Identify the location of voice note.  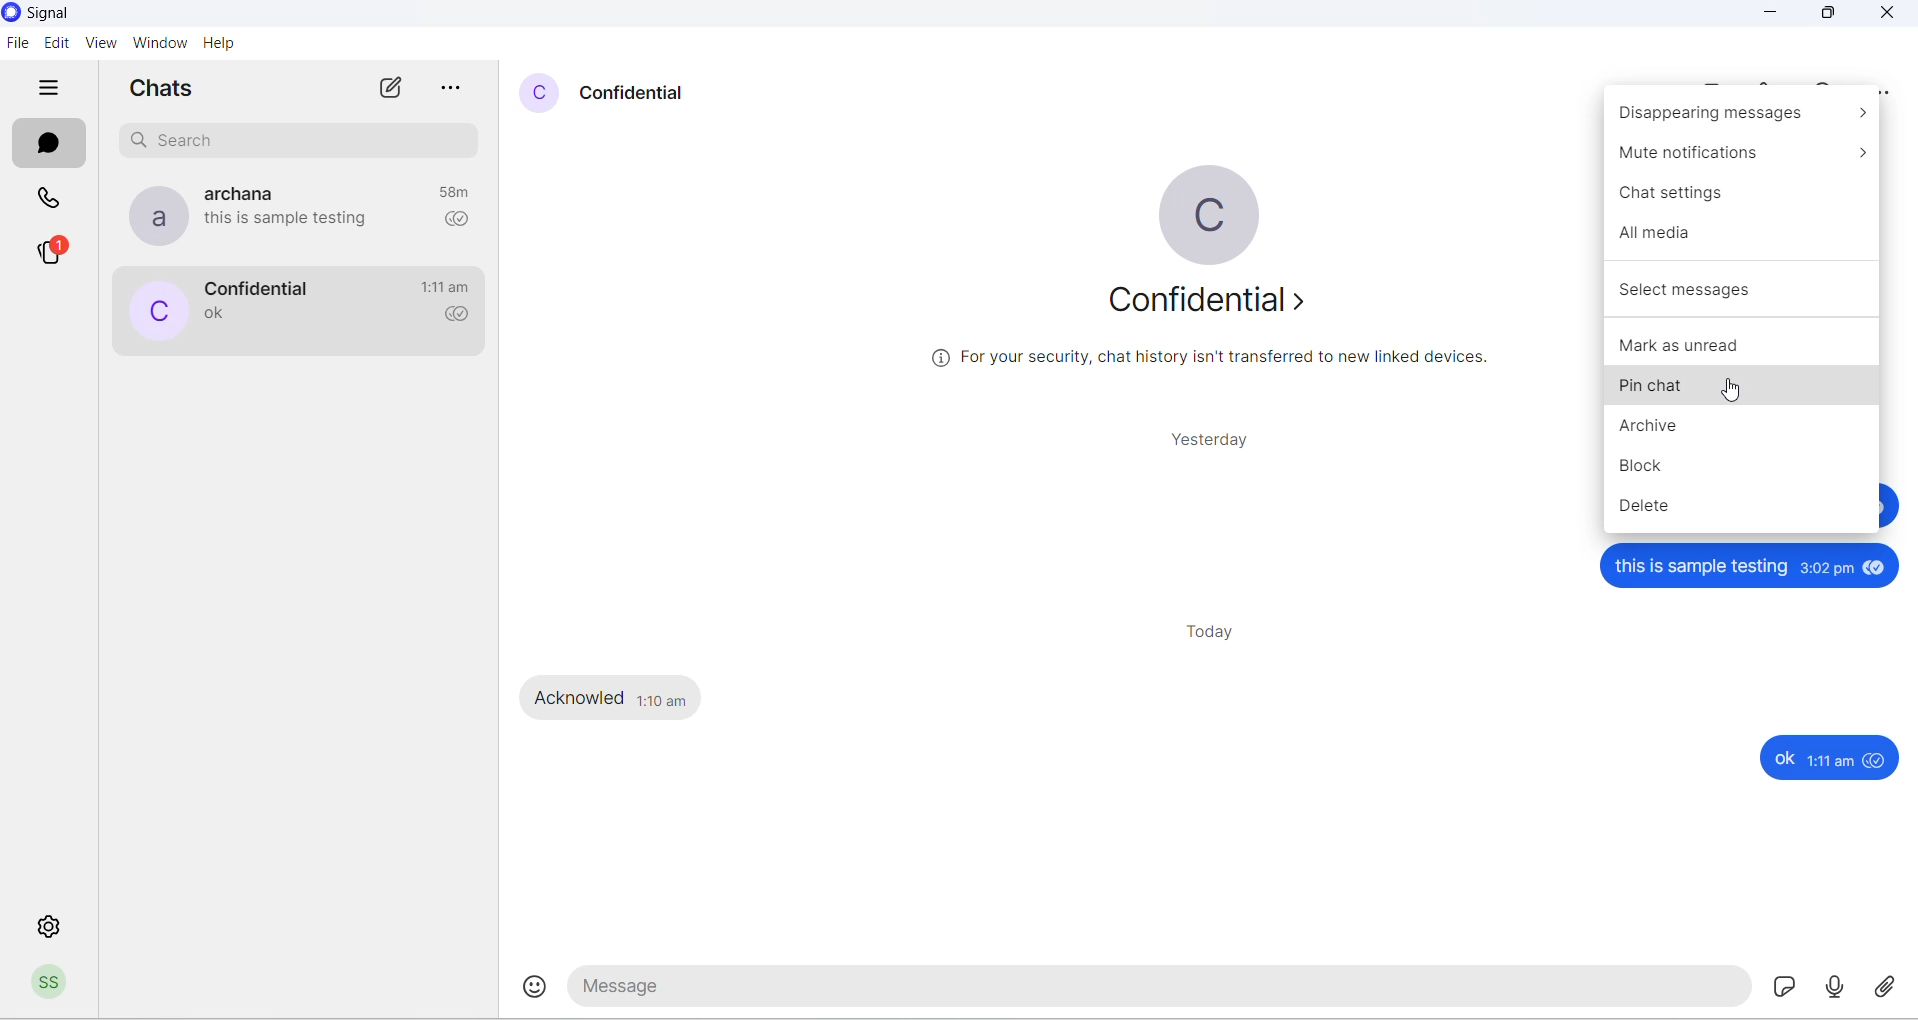
(1837, 990).